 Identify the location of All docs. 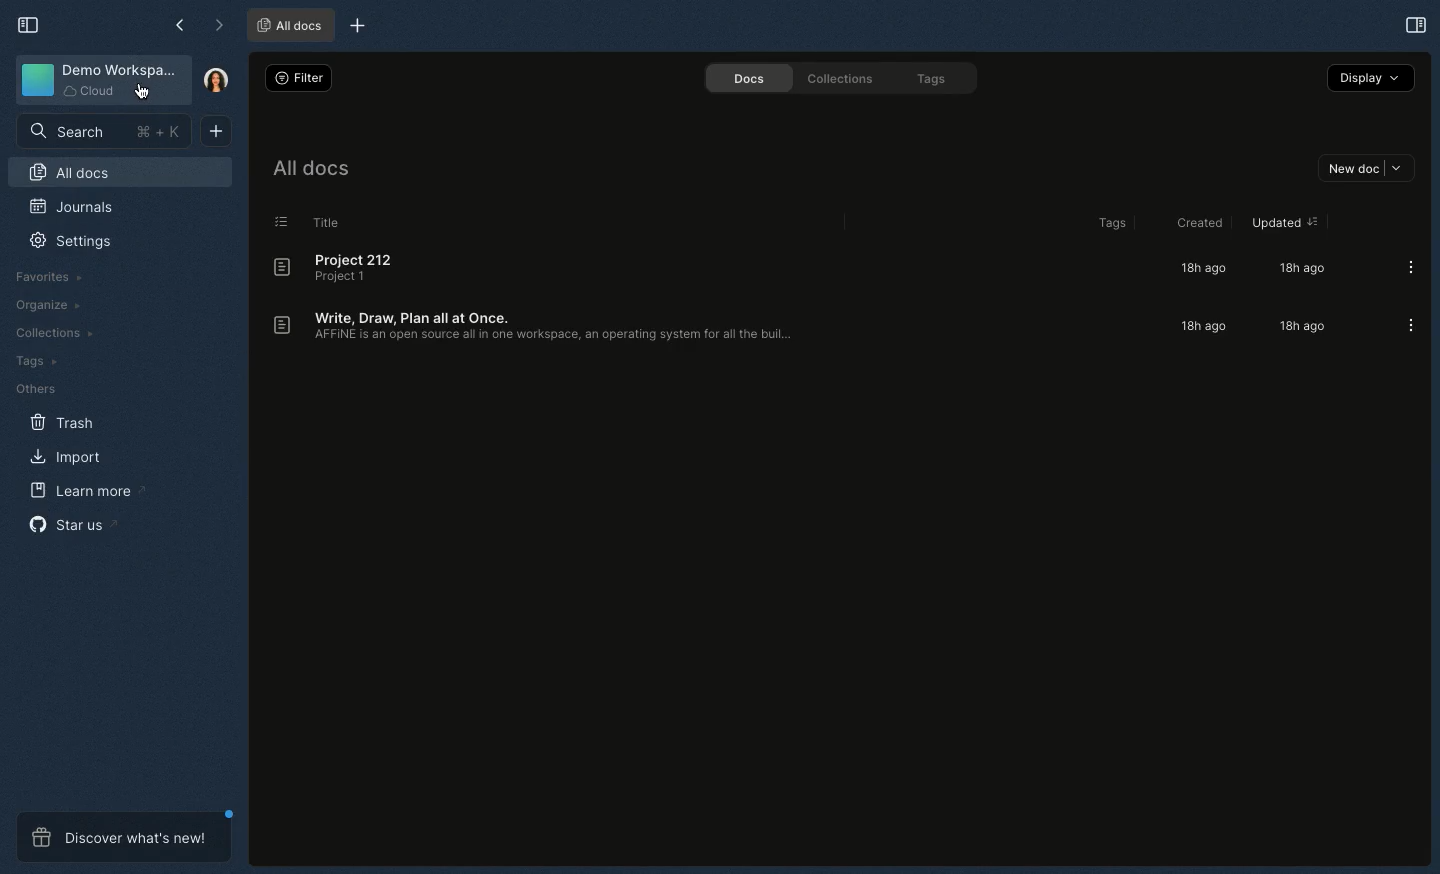
(309, 167).